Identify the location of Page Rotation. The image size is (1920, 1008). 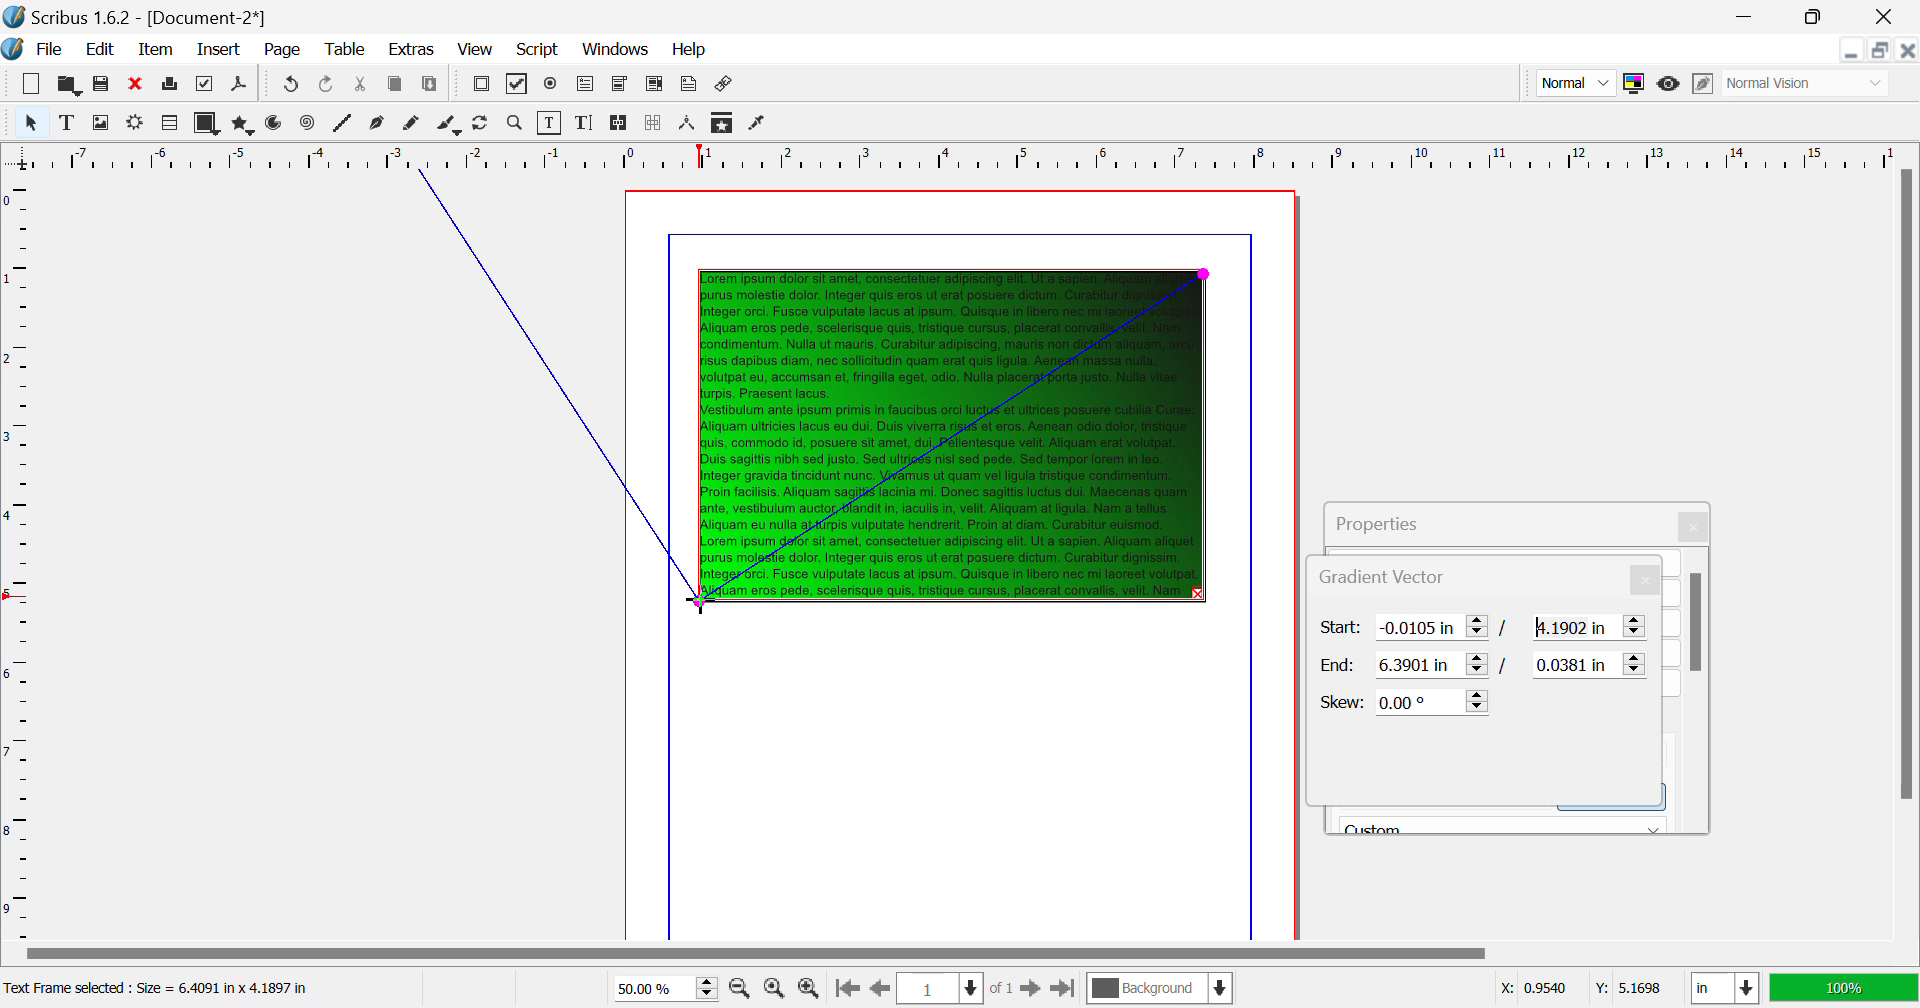
(485, 125).